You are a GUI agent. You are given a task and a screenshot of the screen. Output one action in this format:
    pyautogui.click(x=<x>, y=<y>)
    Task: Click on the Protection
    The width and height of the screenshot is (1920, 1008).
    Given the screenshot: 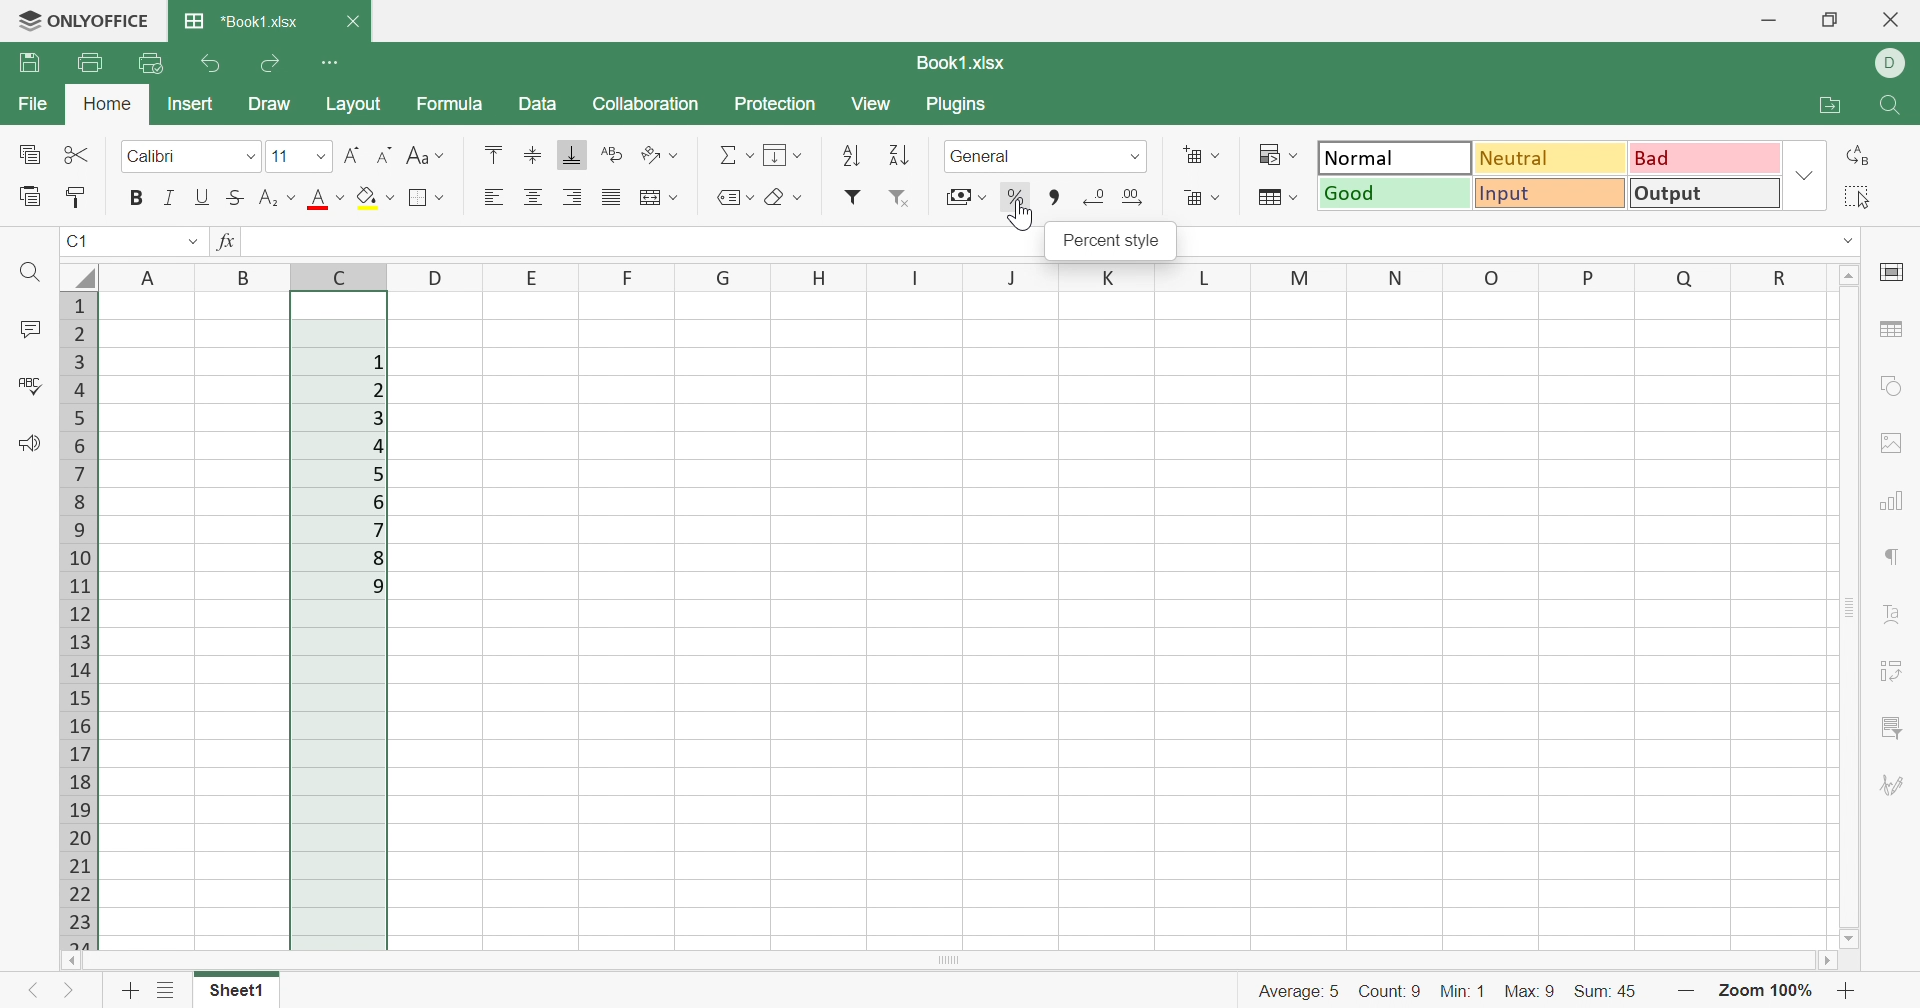 What is the action you would take?
    pyautogui.click(x=777, y=105)
    